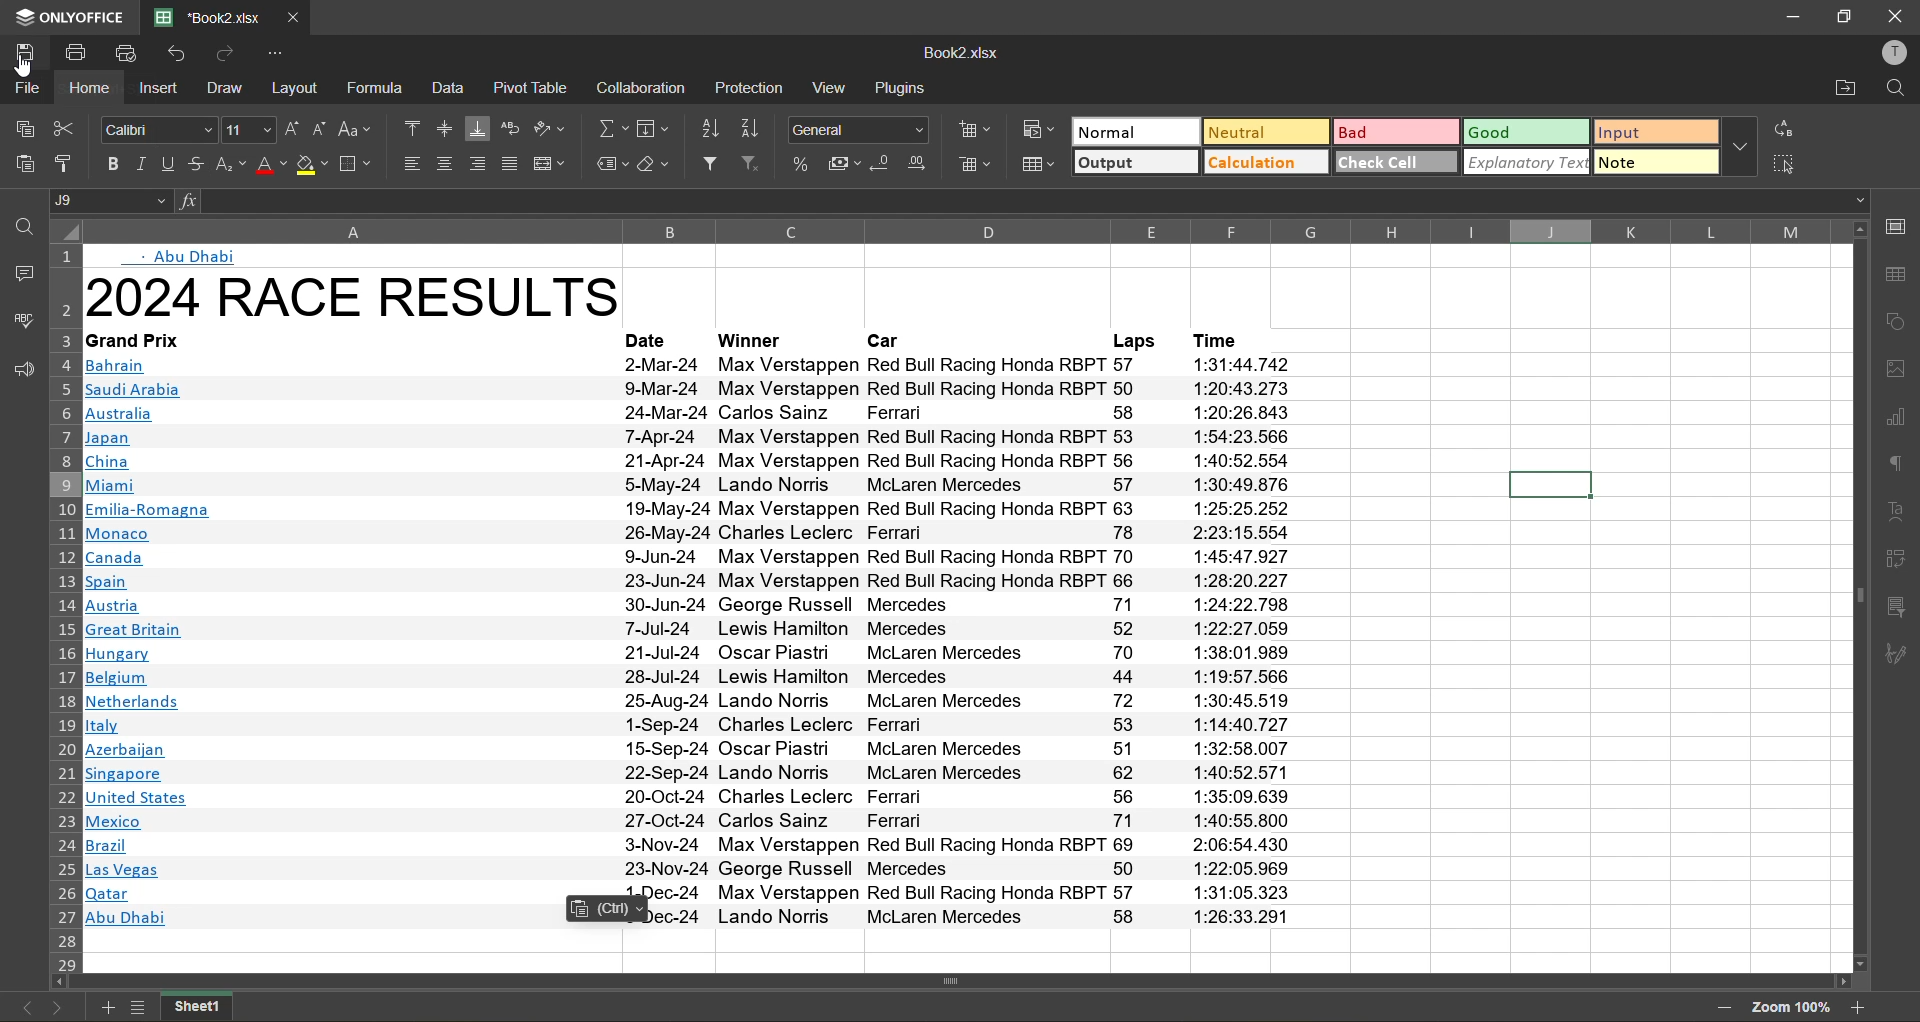  I want to click on shapes, so click(1897, 326).